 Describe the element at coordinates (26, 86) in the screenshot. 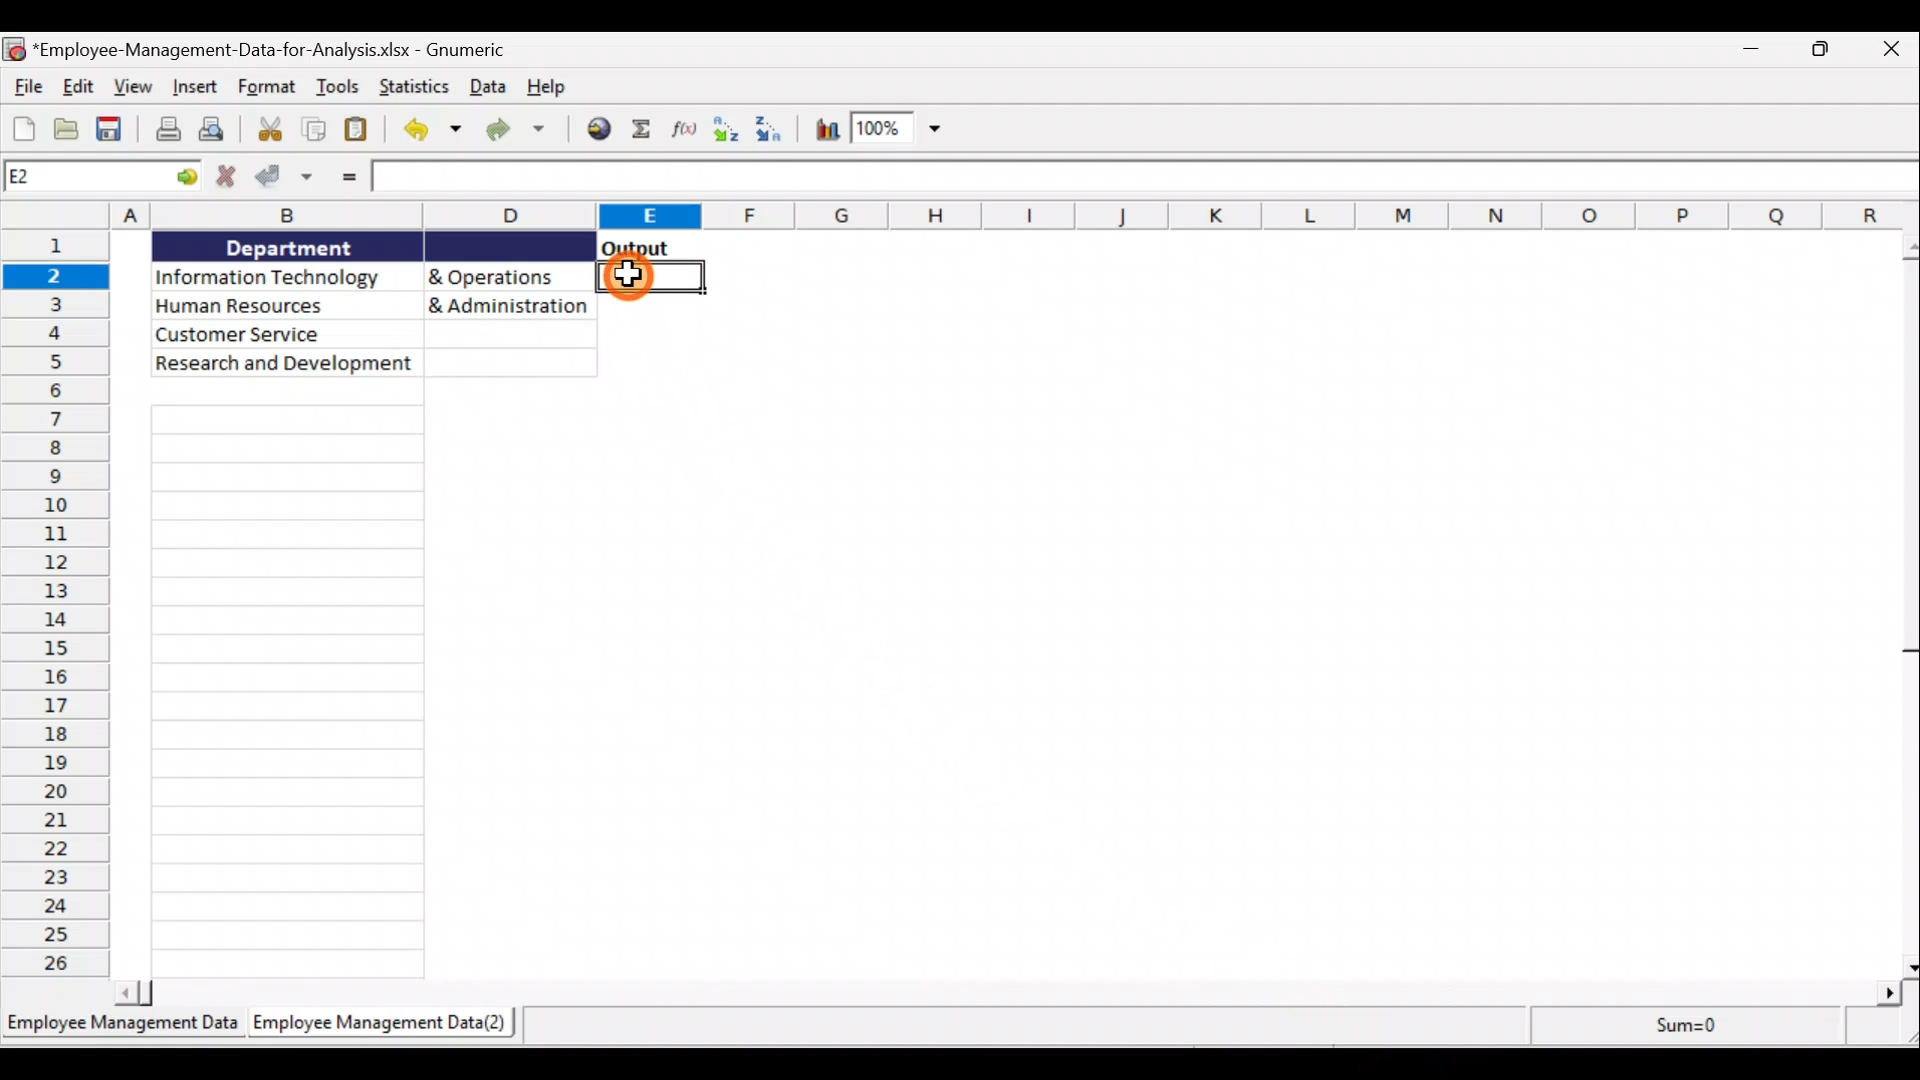

I see `File` at that location.